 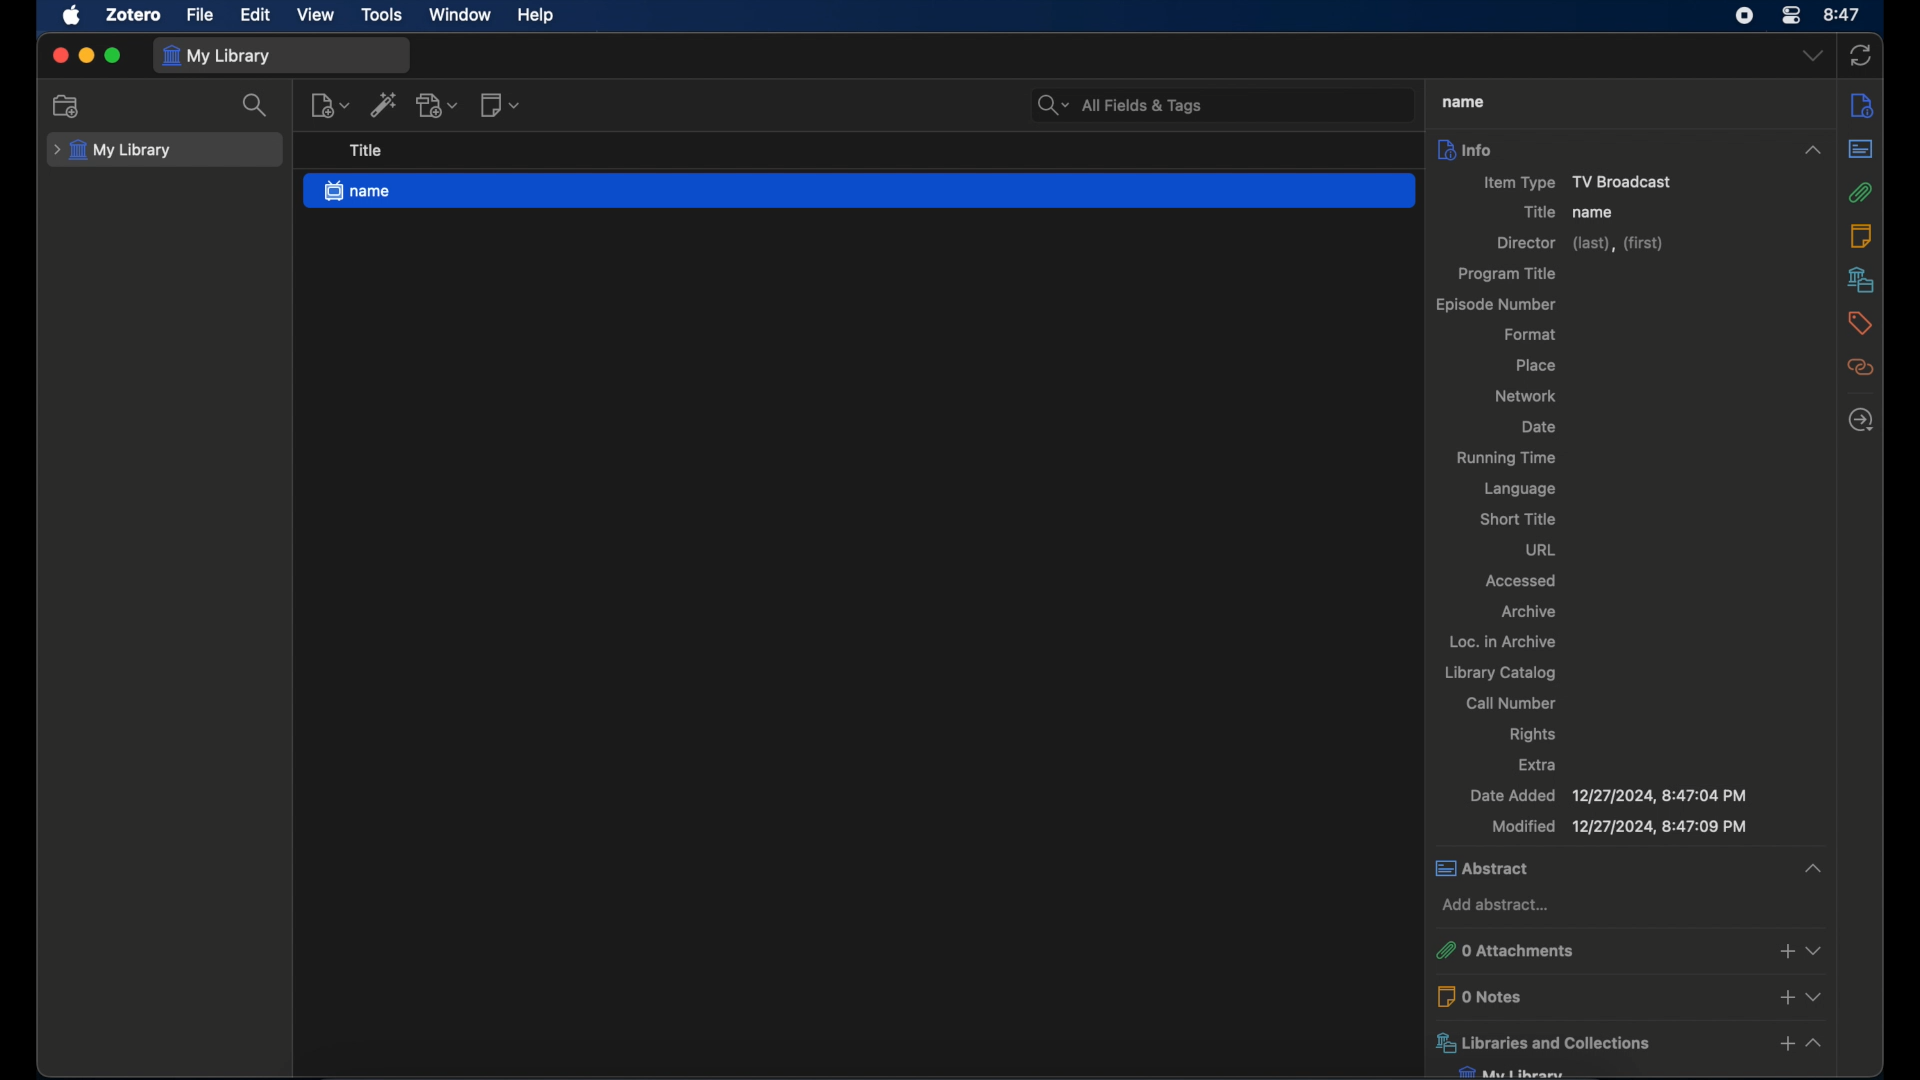 What do you see at coordinates (86, 57) in the screenshot?
I see `minimize` at bounding box center [86, 57].